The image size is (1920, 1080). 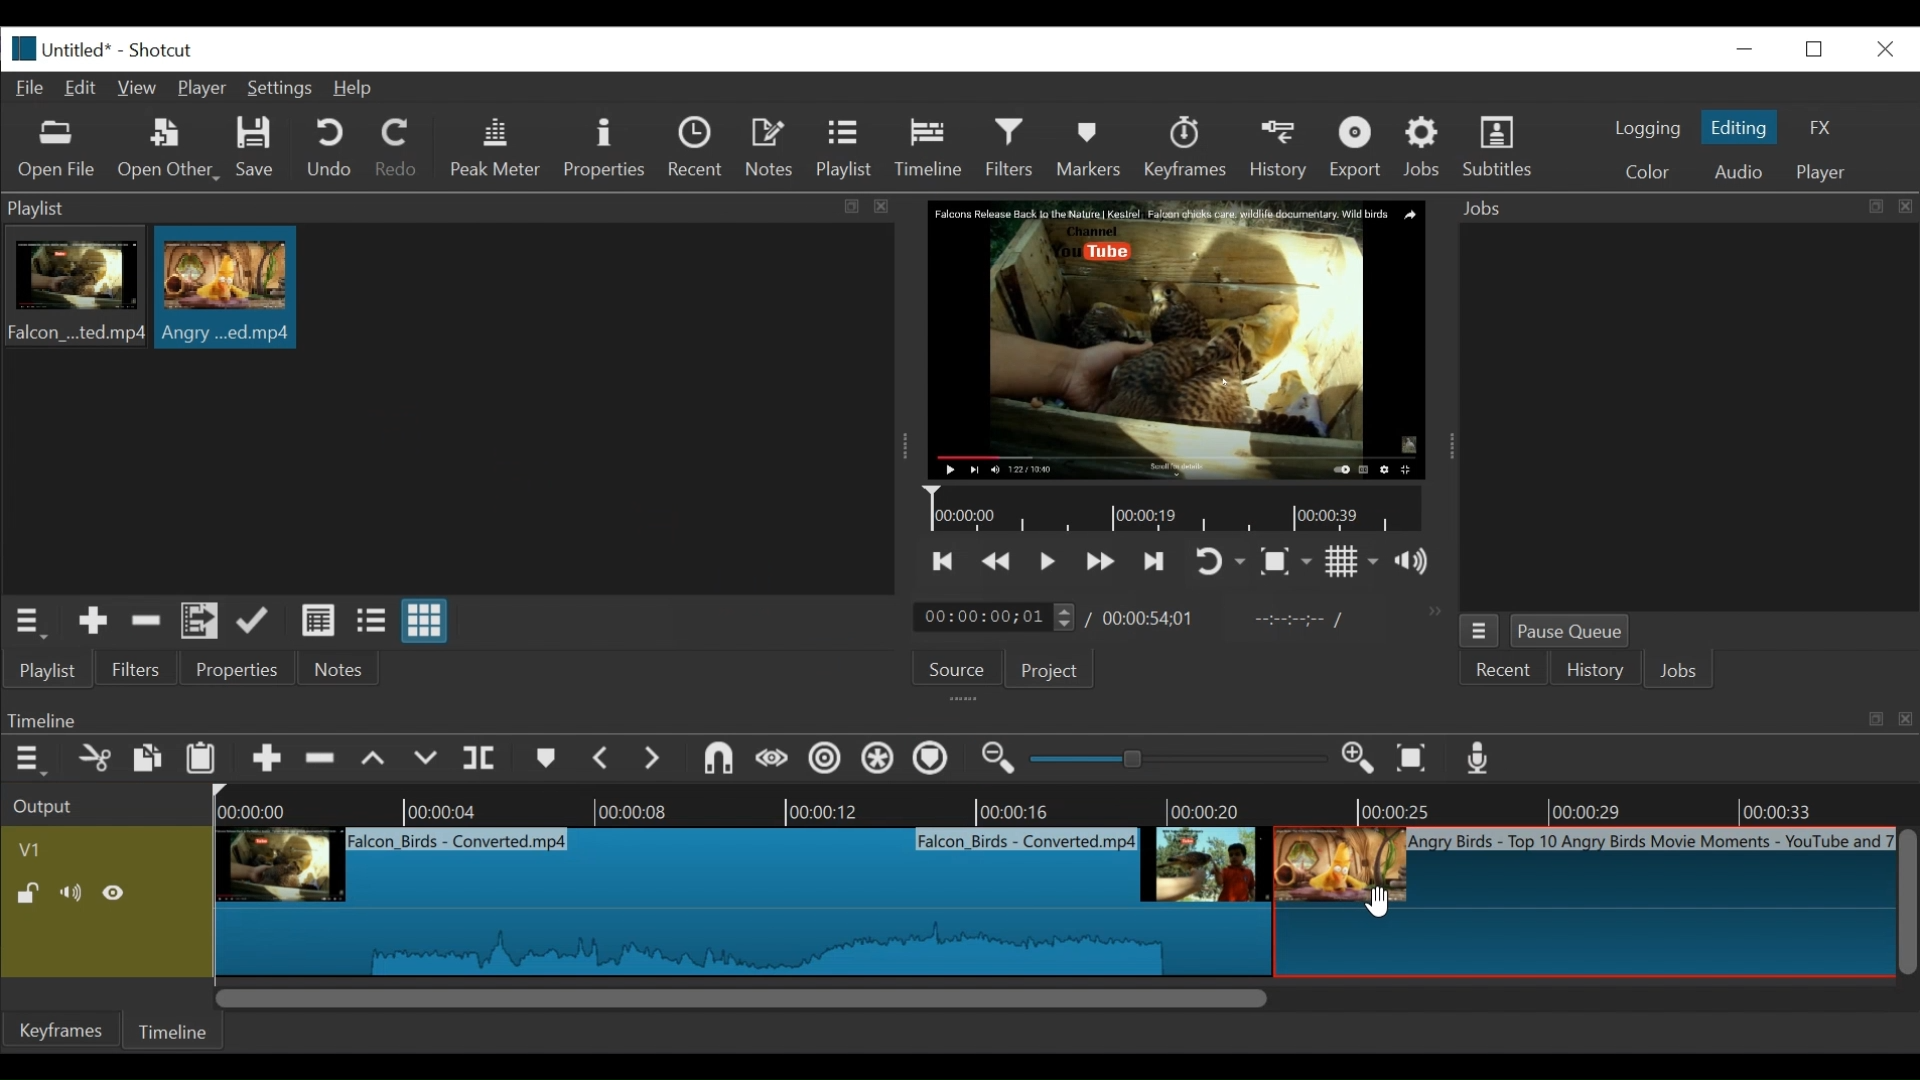 I want to click on clip, so click(x=1595, y=902).